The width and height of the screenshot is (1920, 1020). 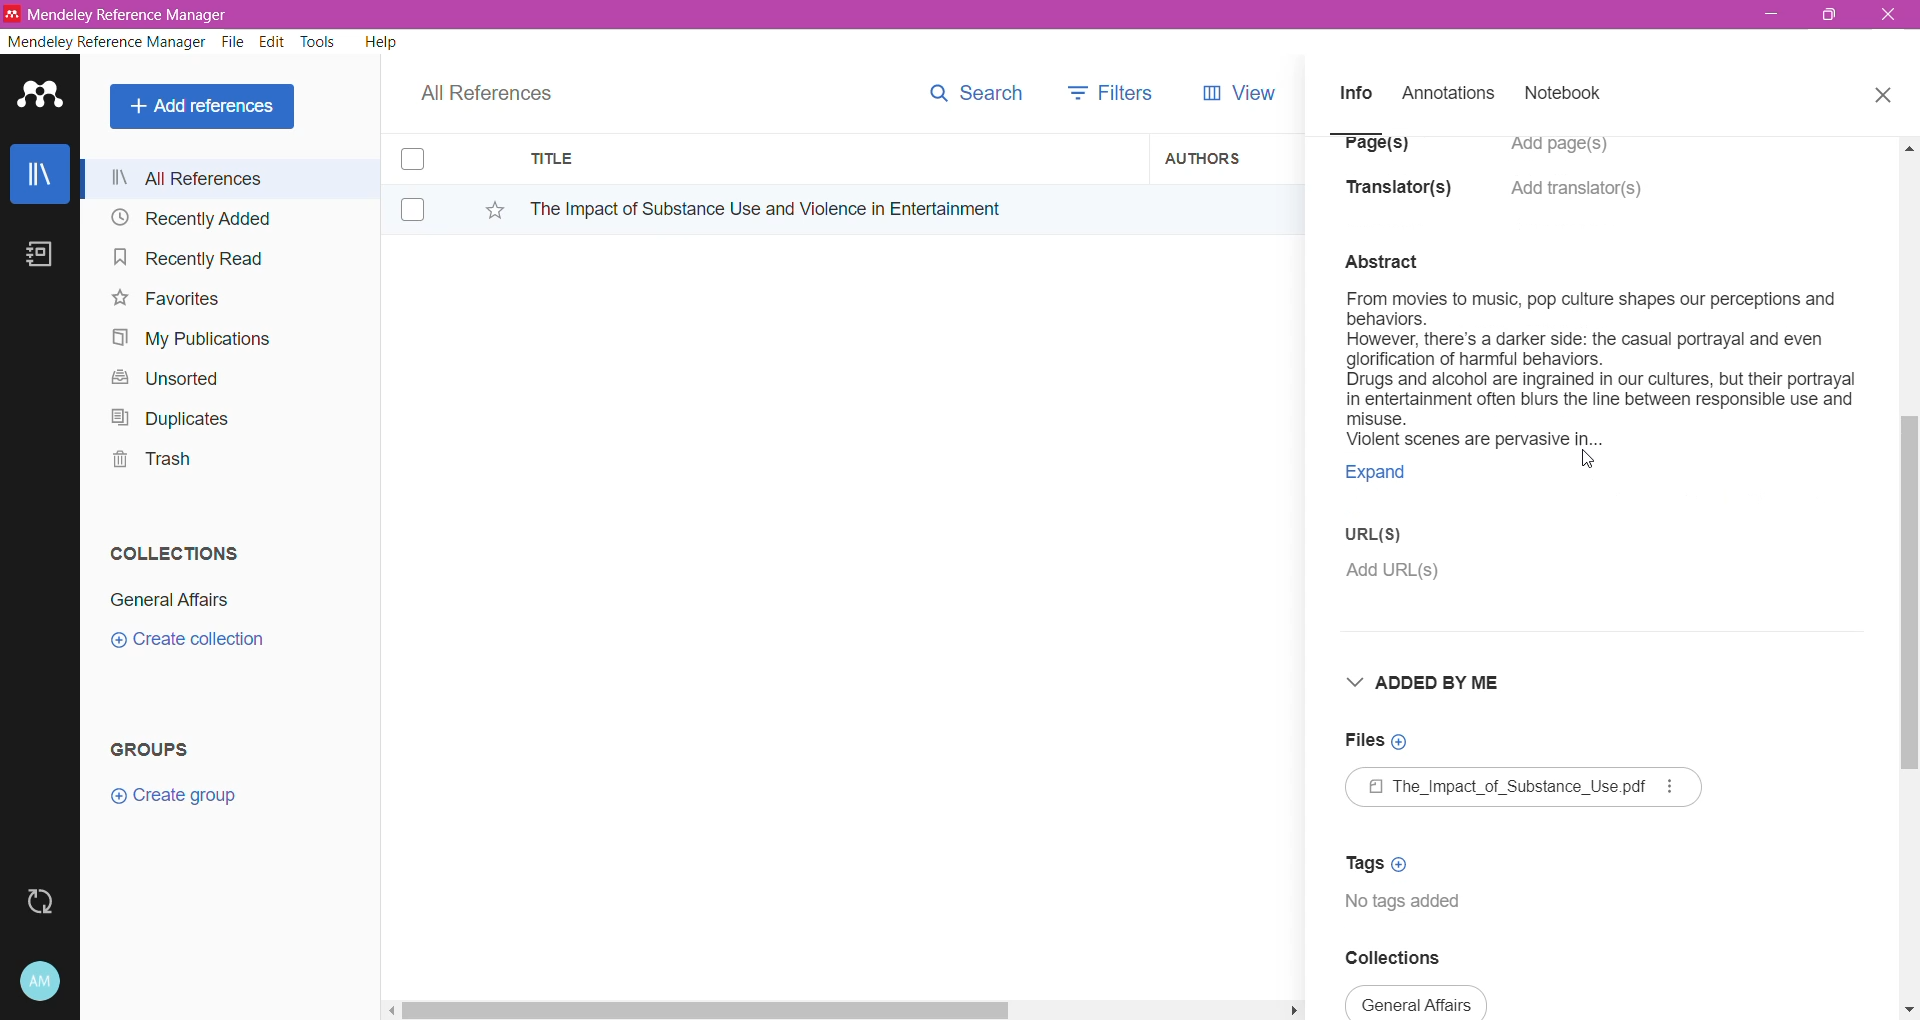 I want to click on Collections, so click(x=1404, y=961).